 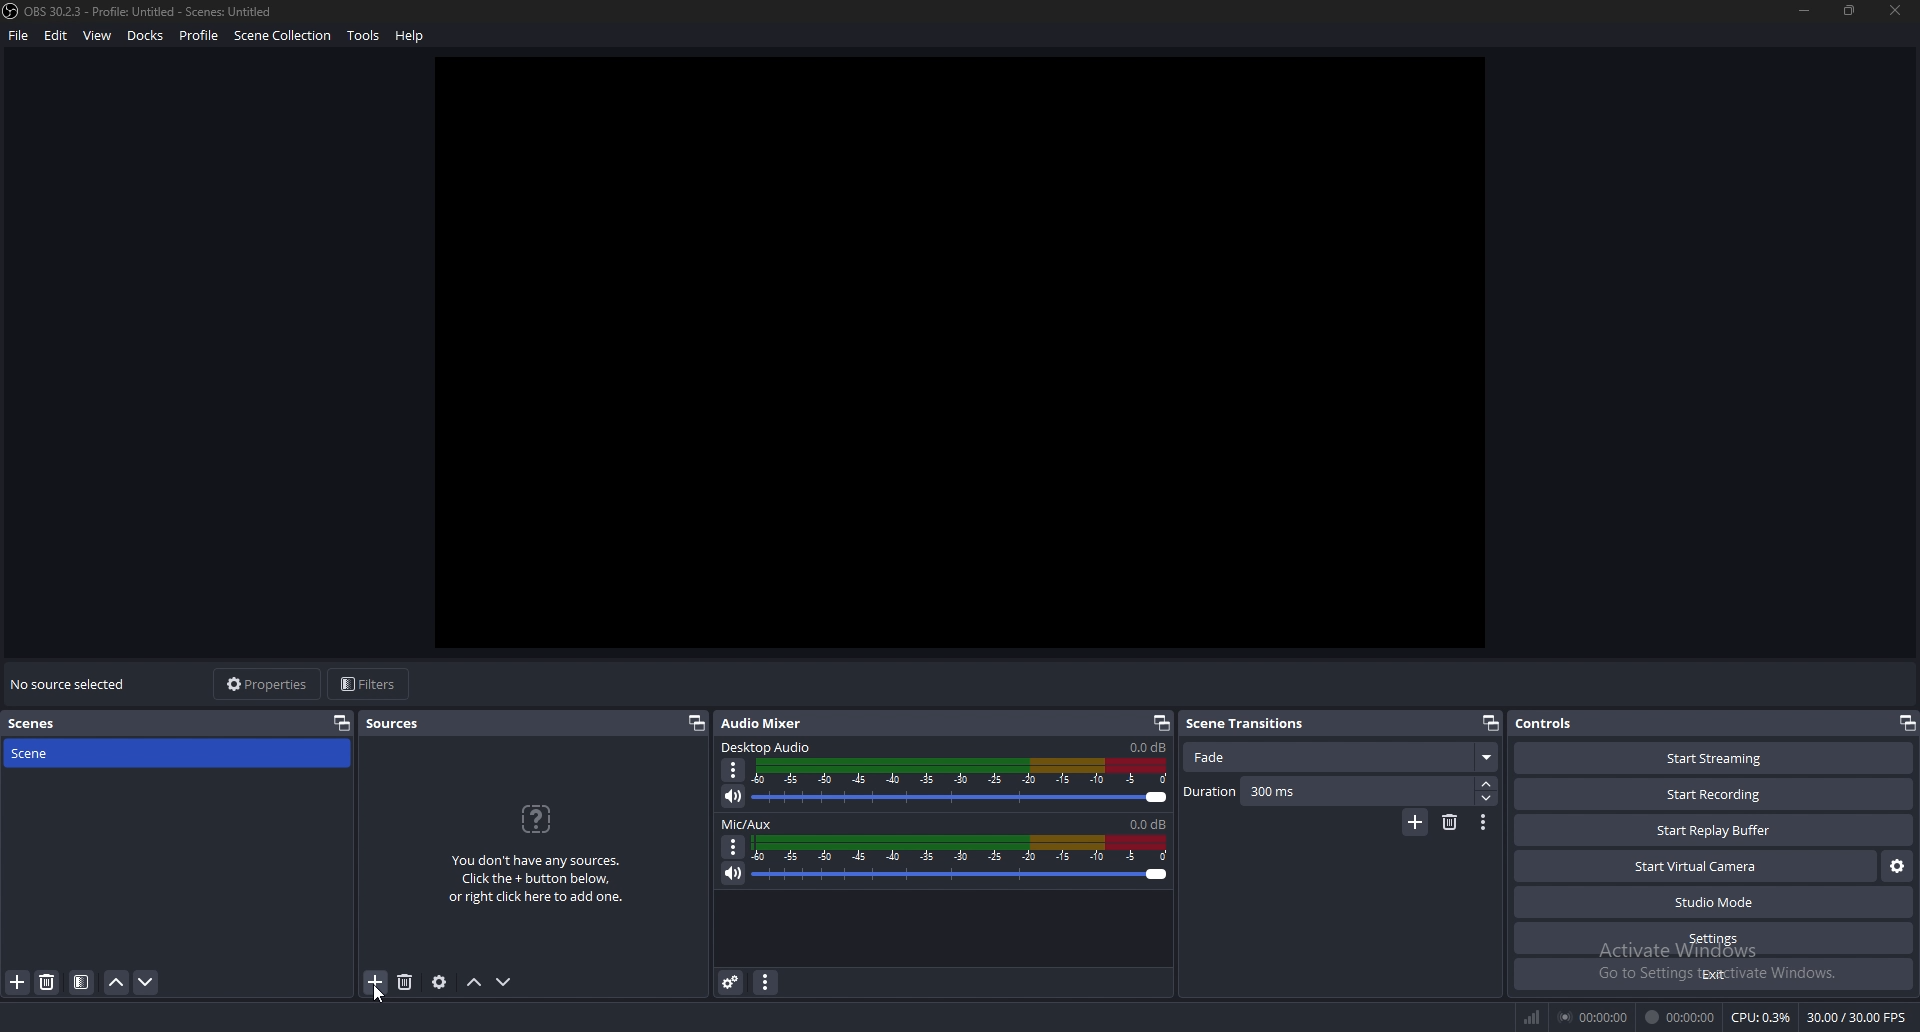 I want to click on add scene, so click(x=19, y=983).